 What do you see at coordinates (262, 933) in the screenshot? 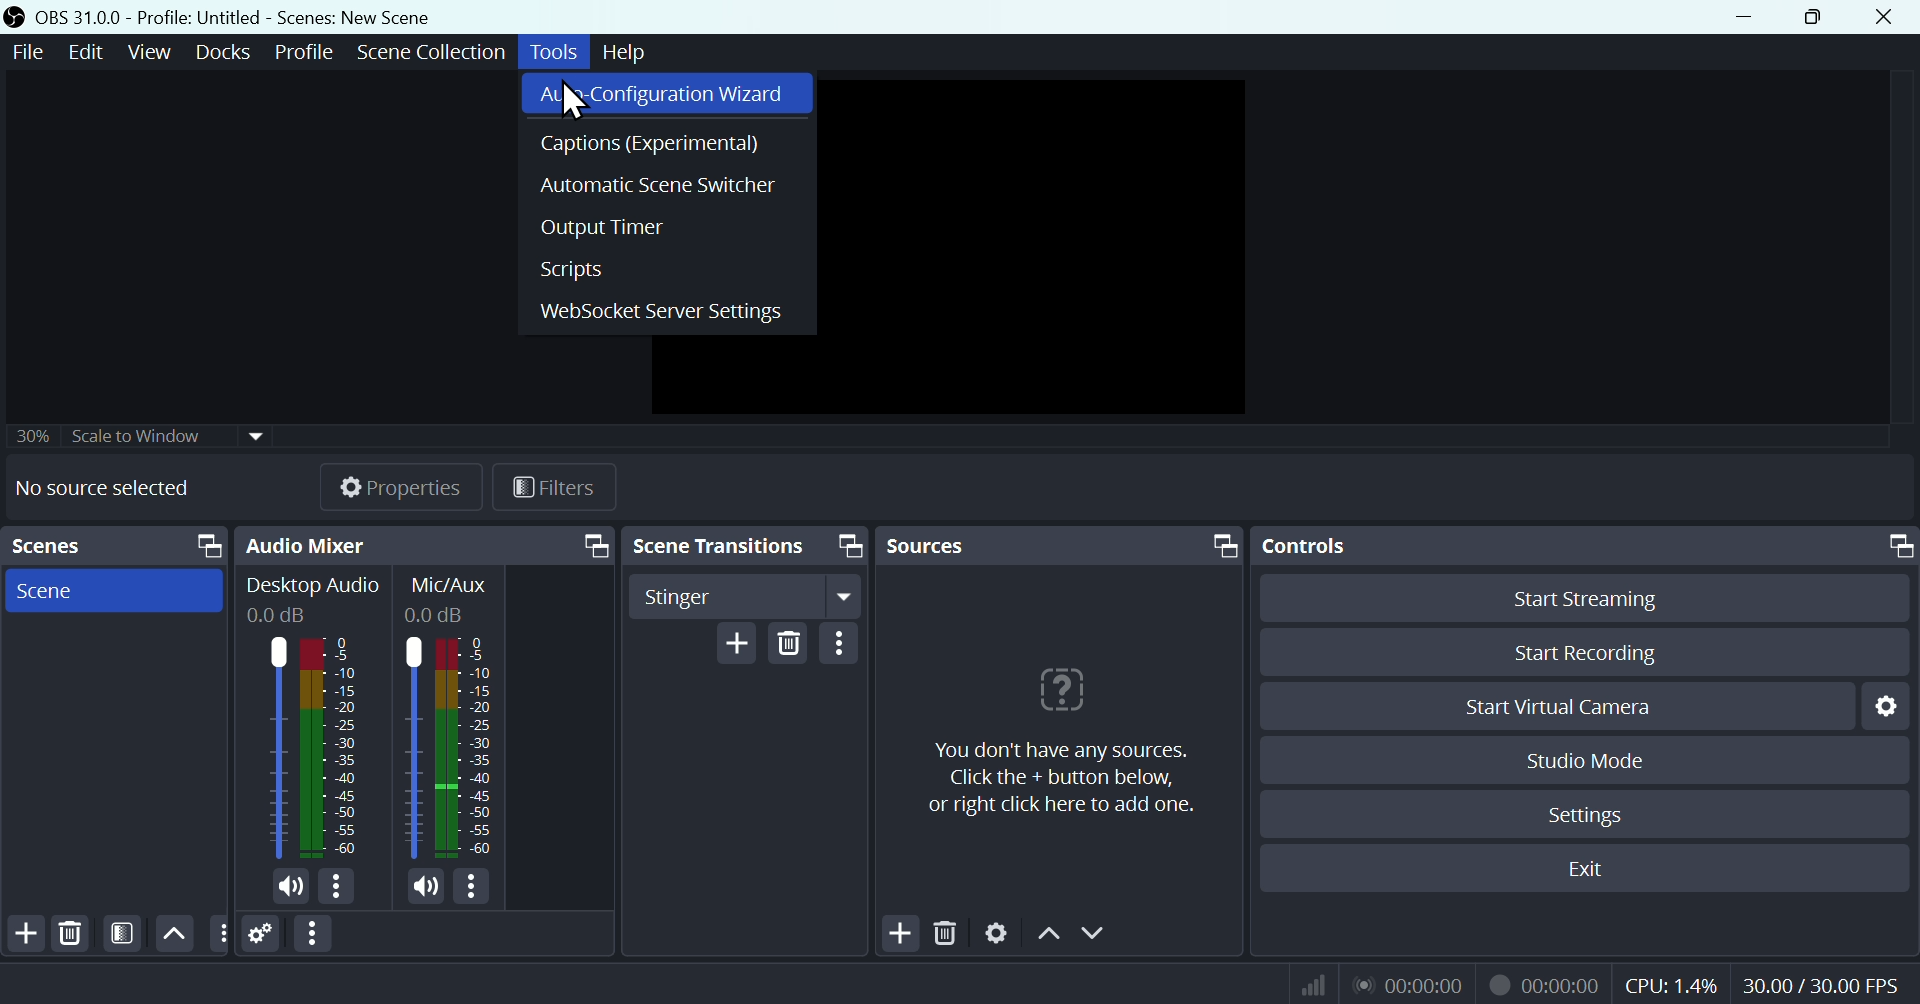
I see `Settings` at bounding box center [262, 933].